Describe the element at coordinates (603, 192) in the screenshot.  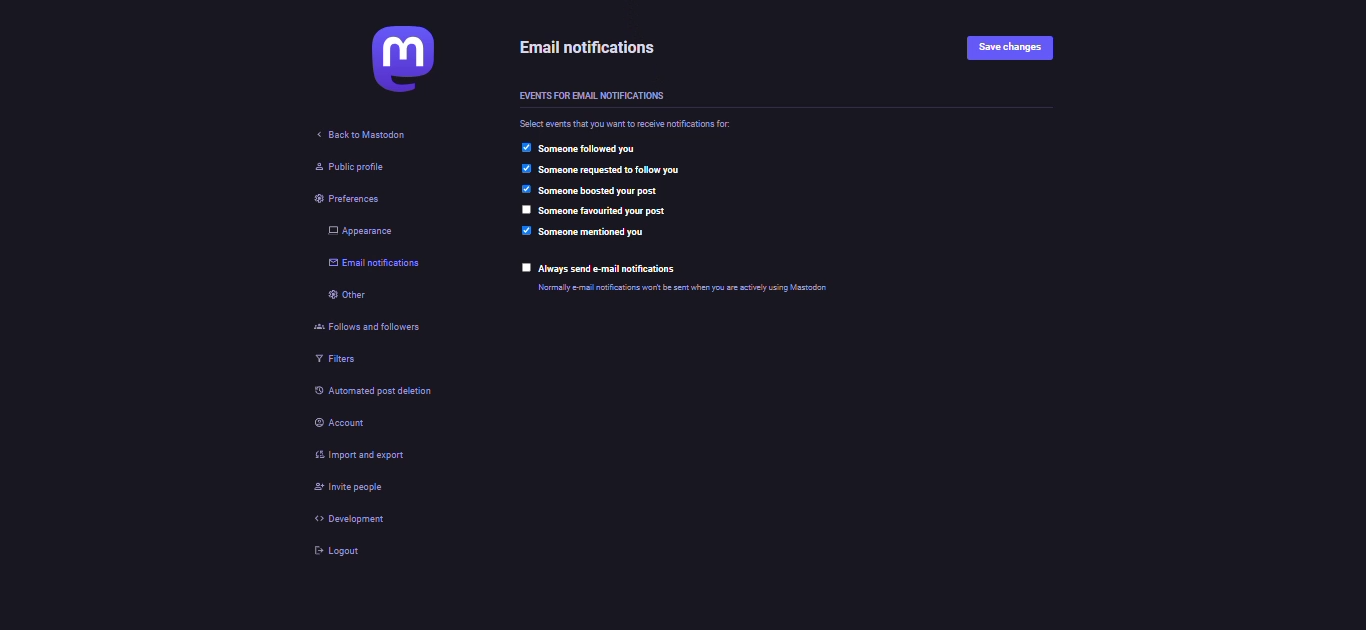
I see `someone boosted your profile` at that location.